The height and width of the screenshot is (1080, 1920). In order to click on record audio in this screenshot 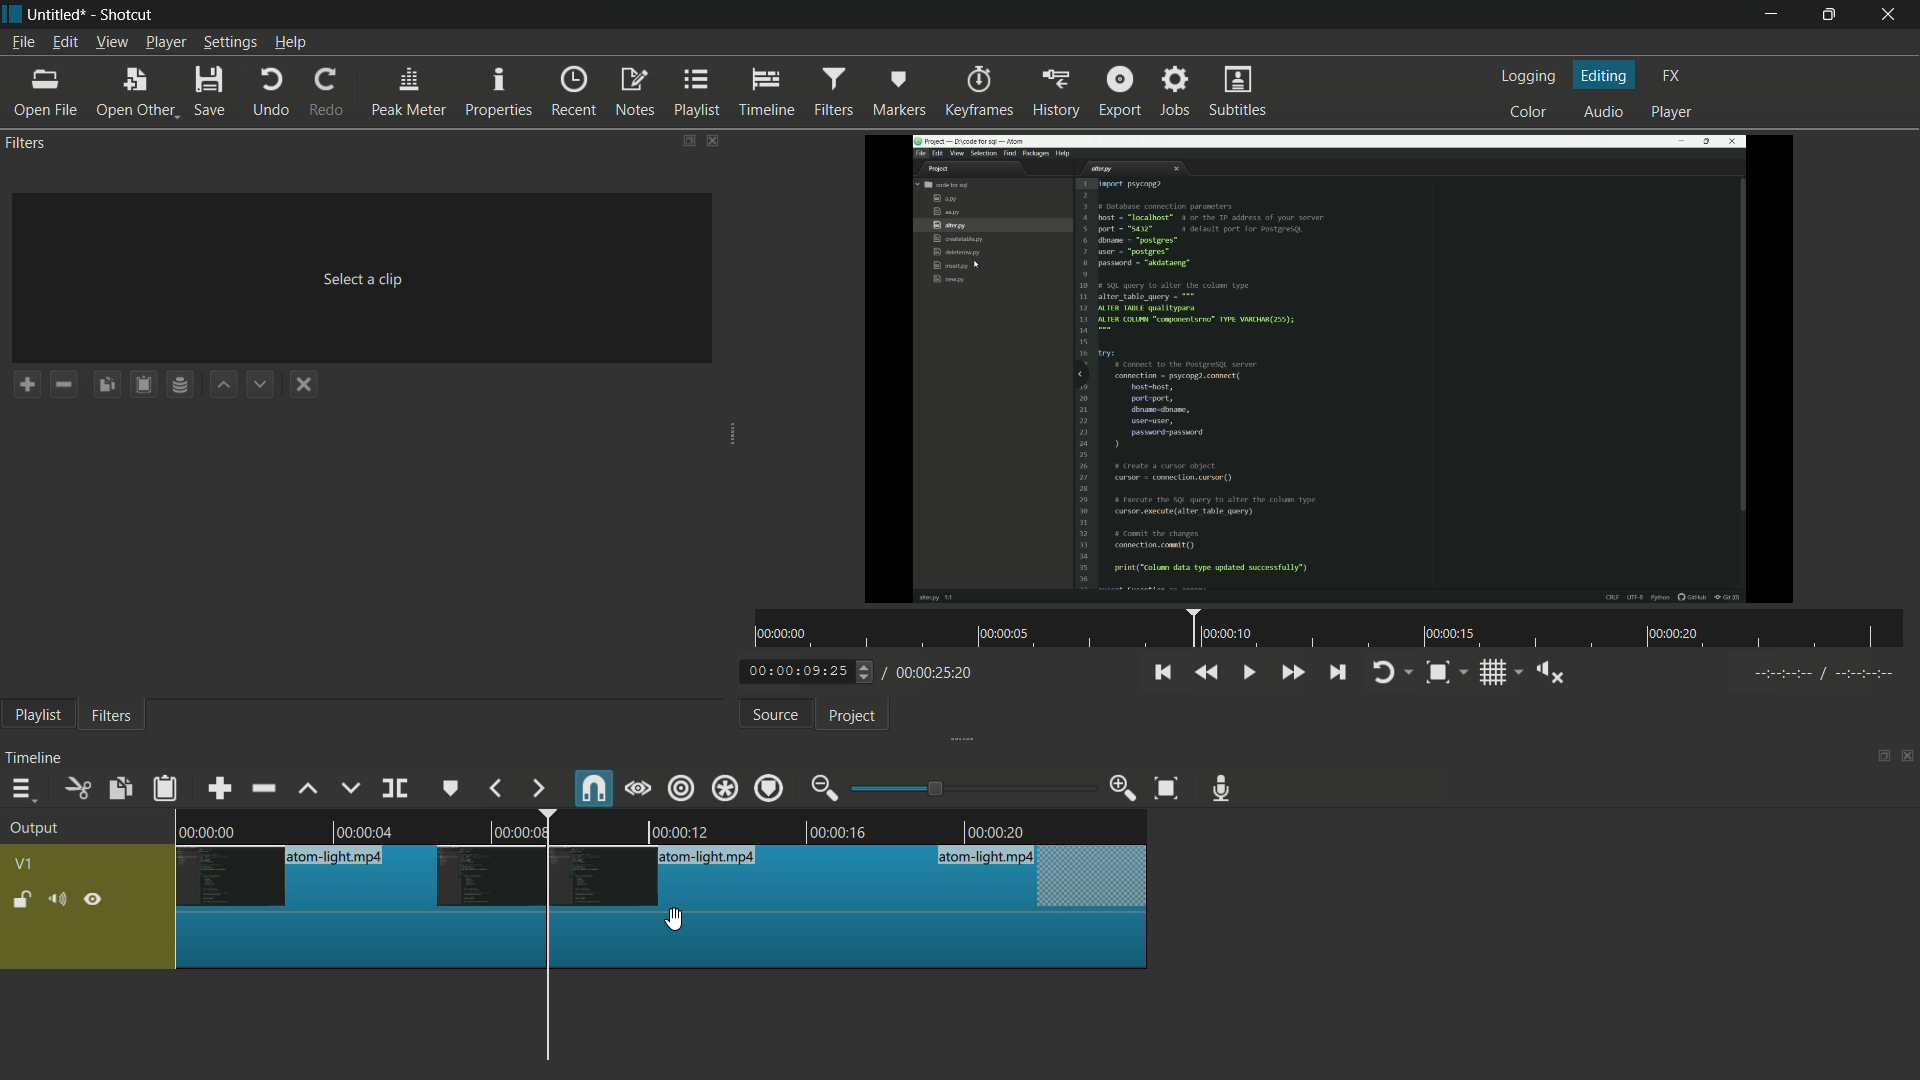, I will do `click(1227, 789)`.